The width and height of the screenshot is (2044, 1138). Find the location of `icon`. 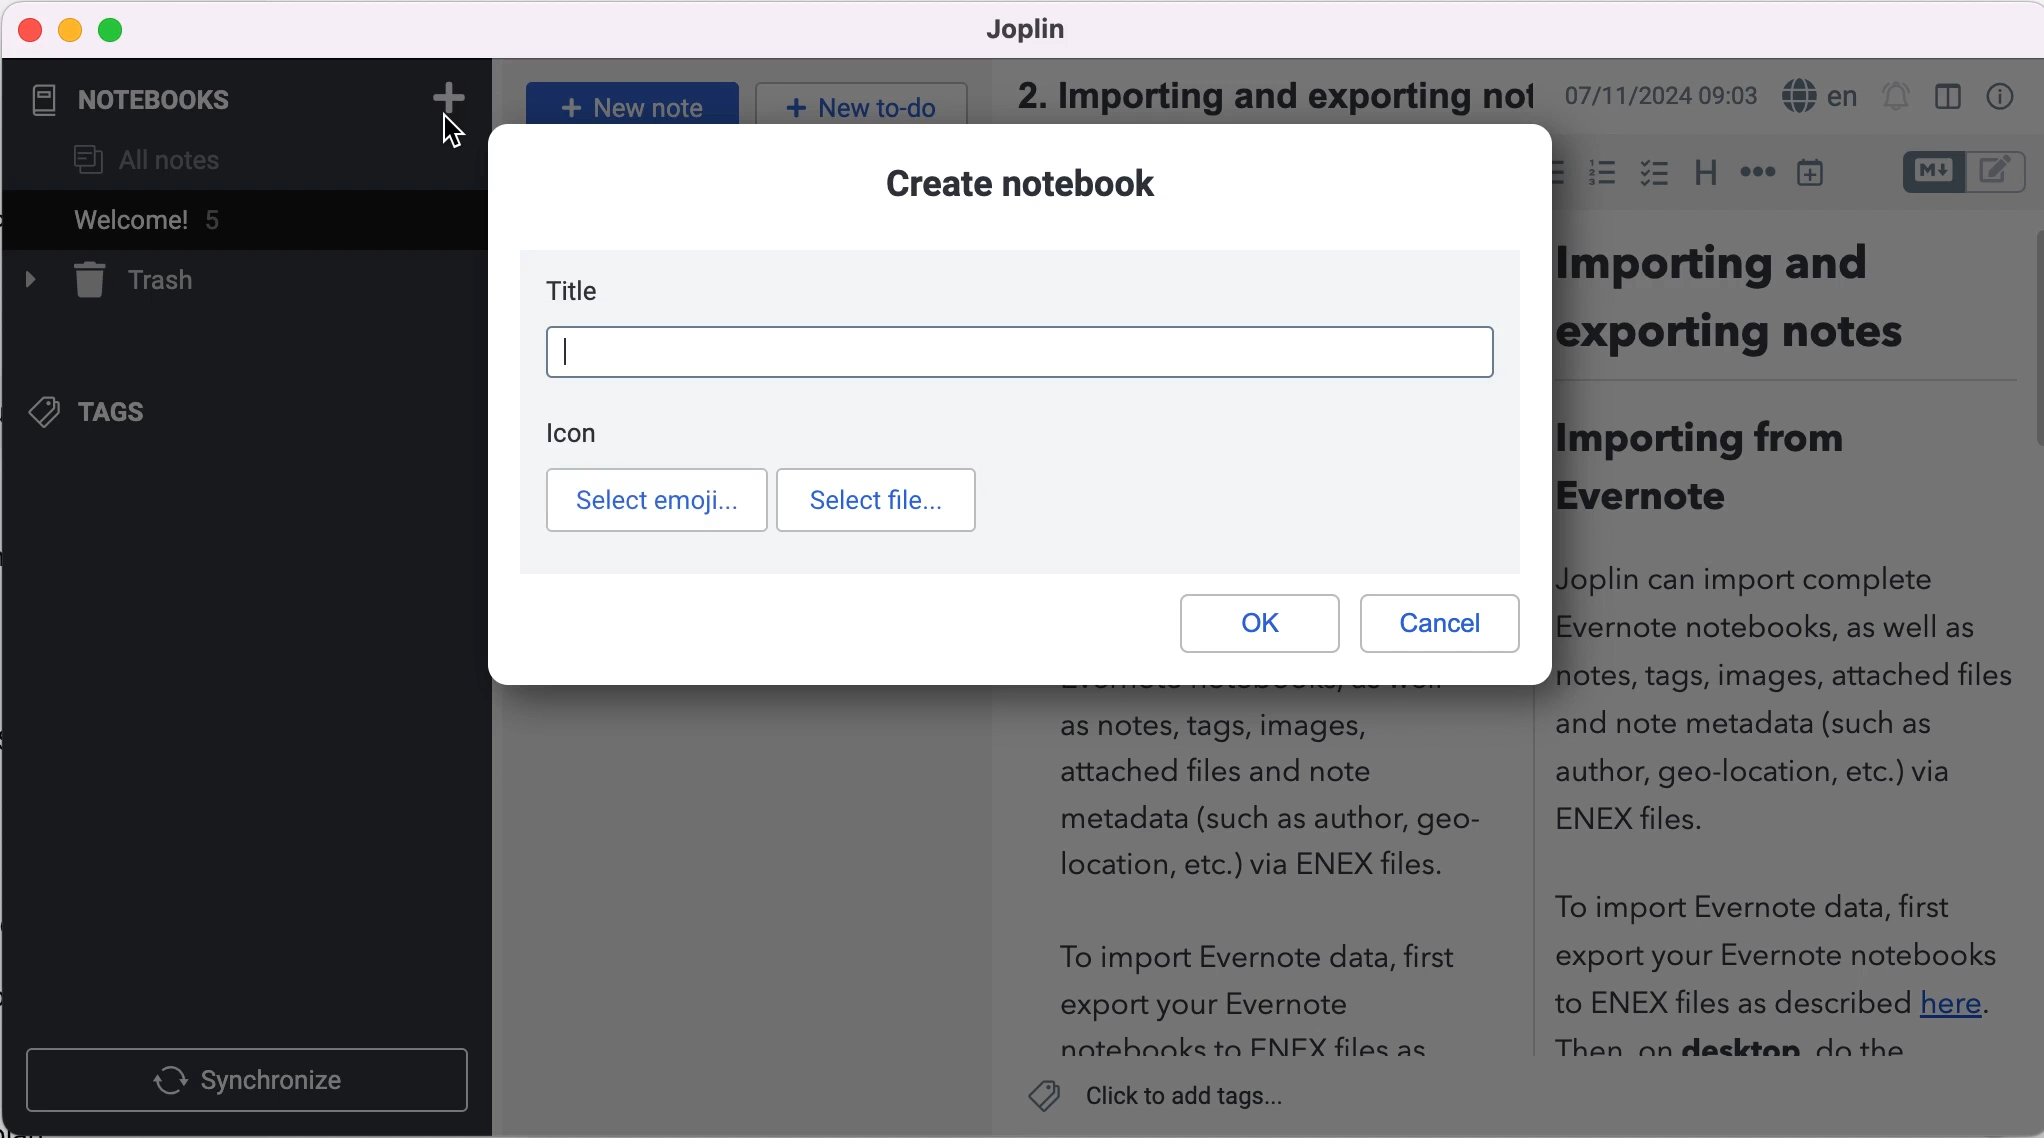

icon is located at coordinates (583, 434).